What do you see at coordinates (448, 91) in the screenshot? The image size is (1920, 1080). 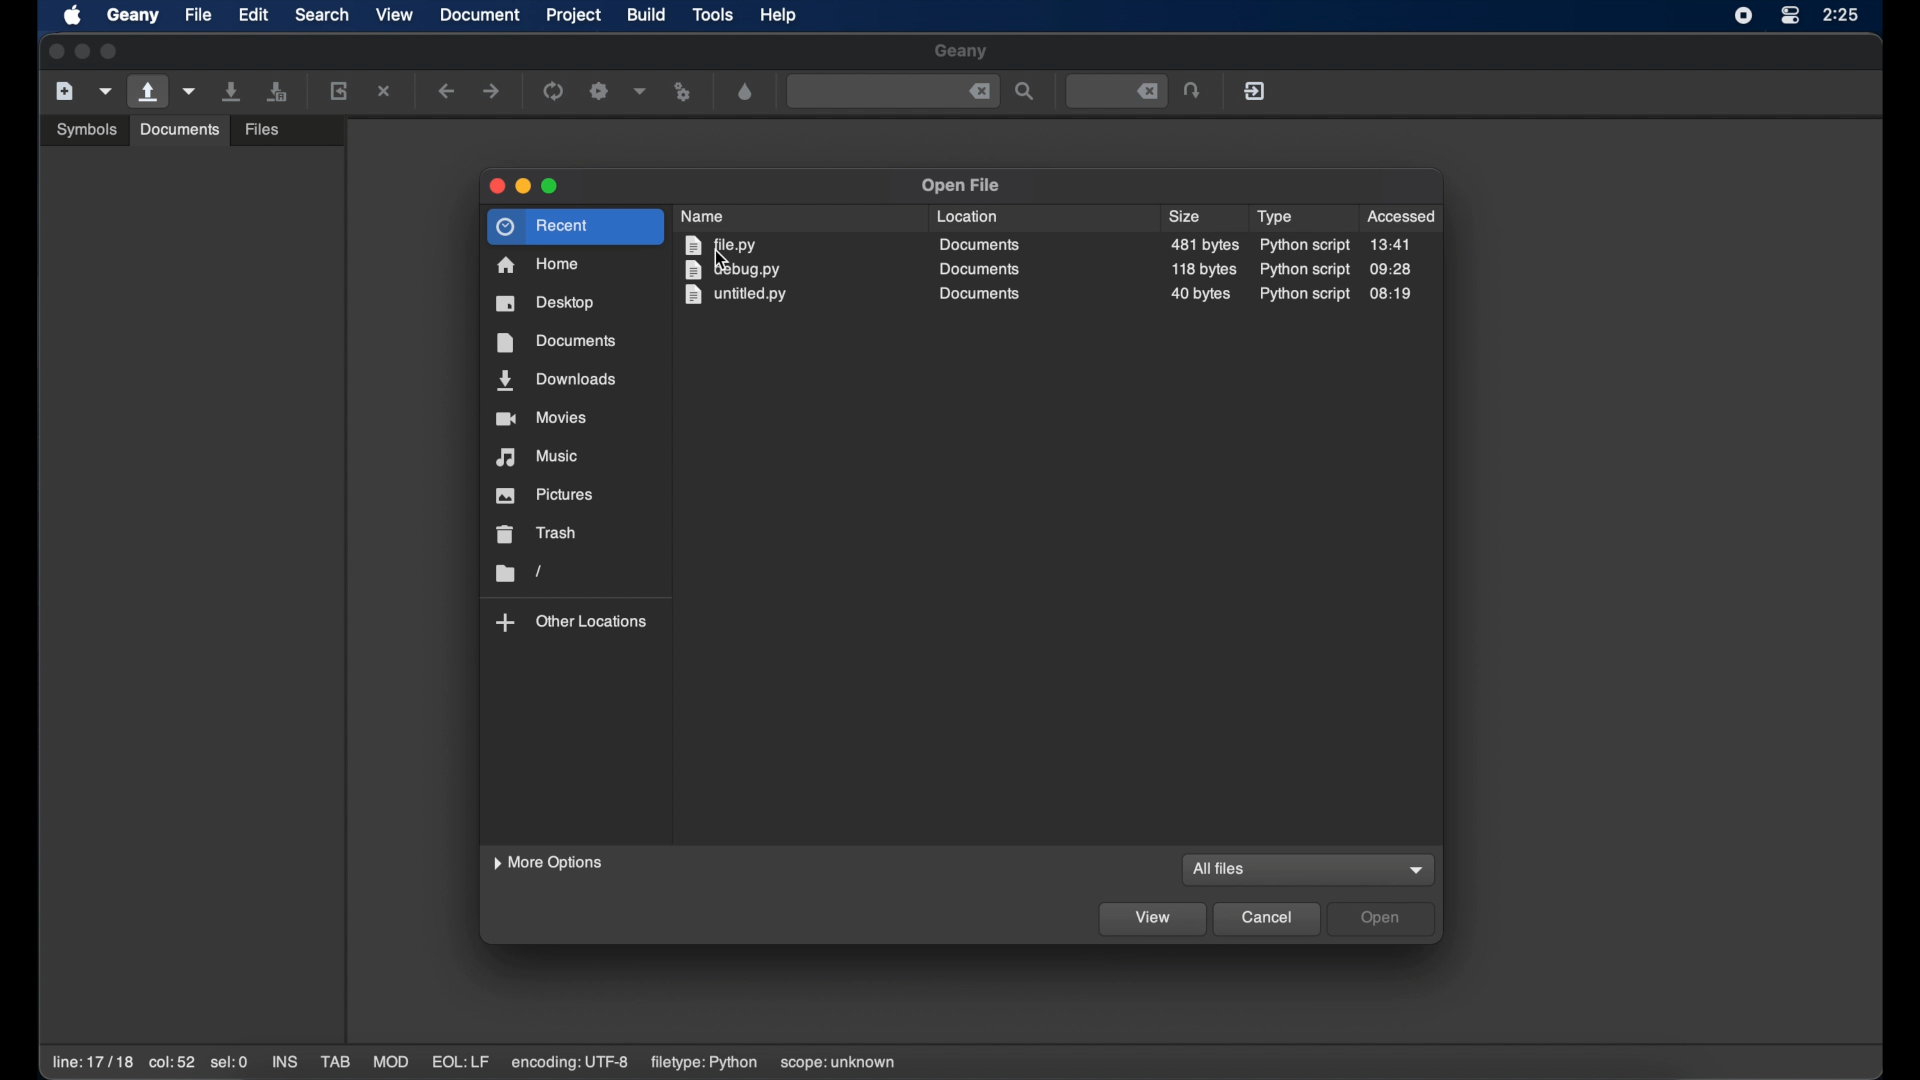 I see `navigate backward a location` at bounding box center [448, 91].